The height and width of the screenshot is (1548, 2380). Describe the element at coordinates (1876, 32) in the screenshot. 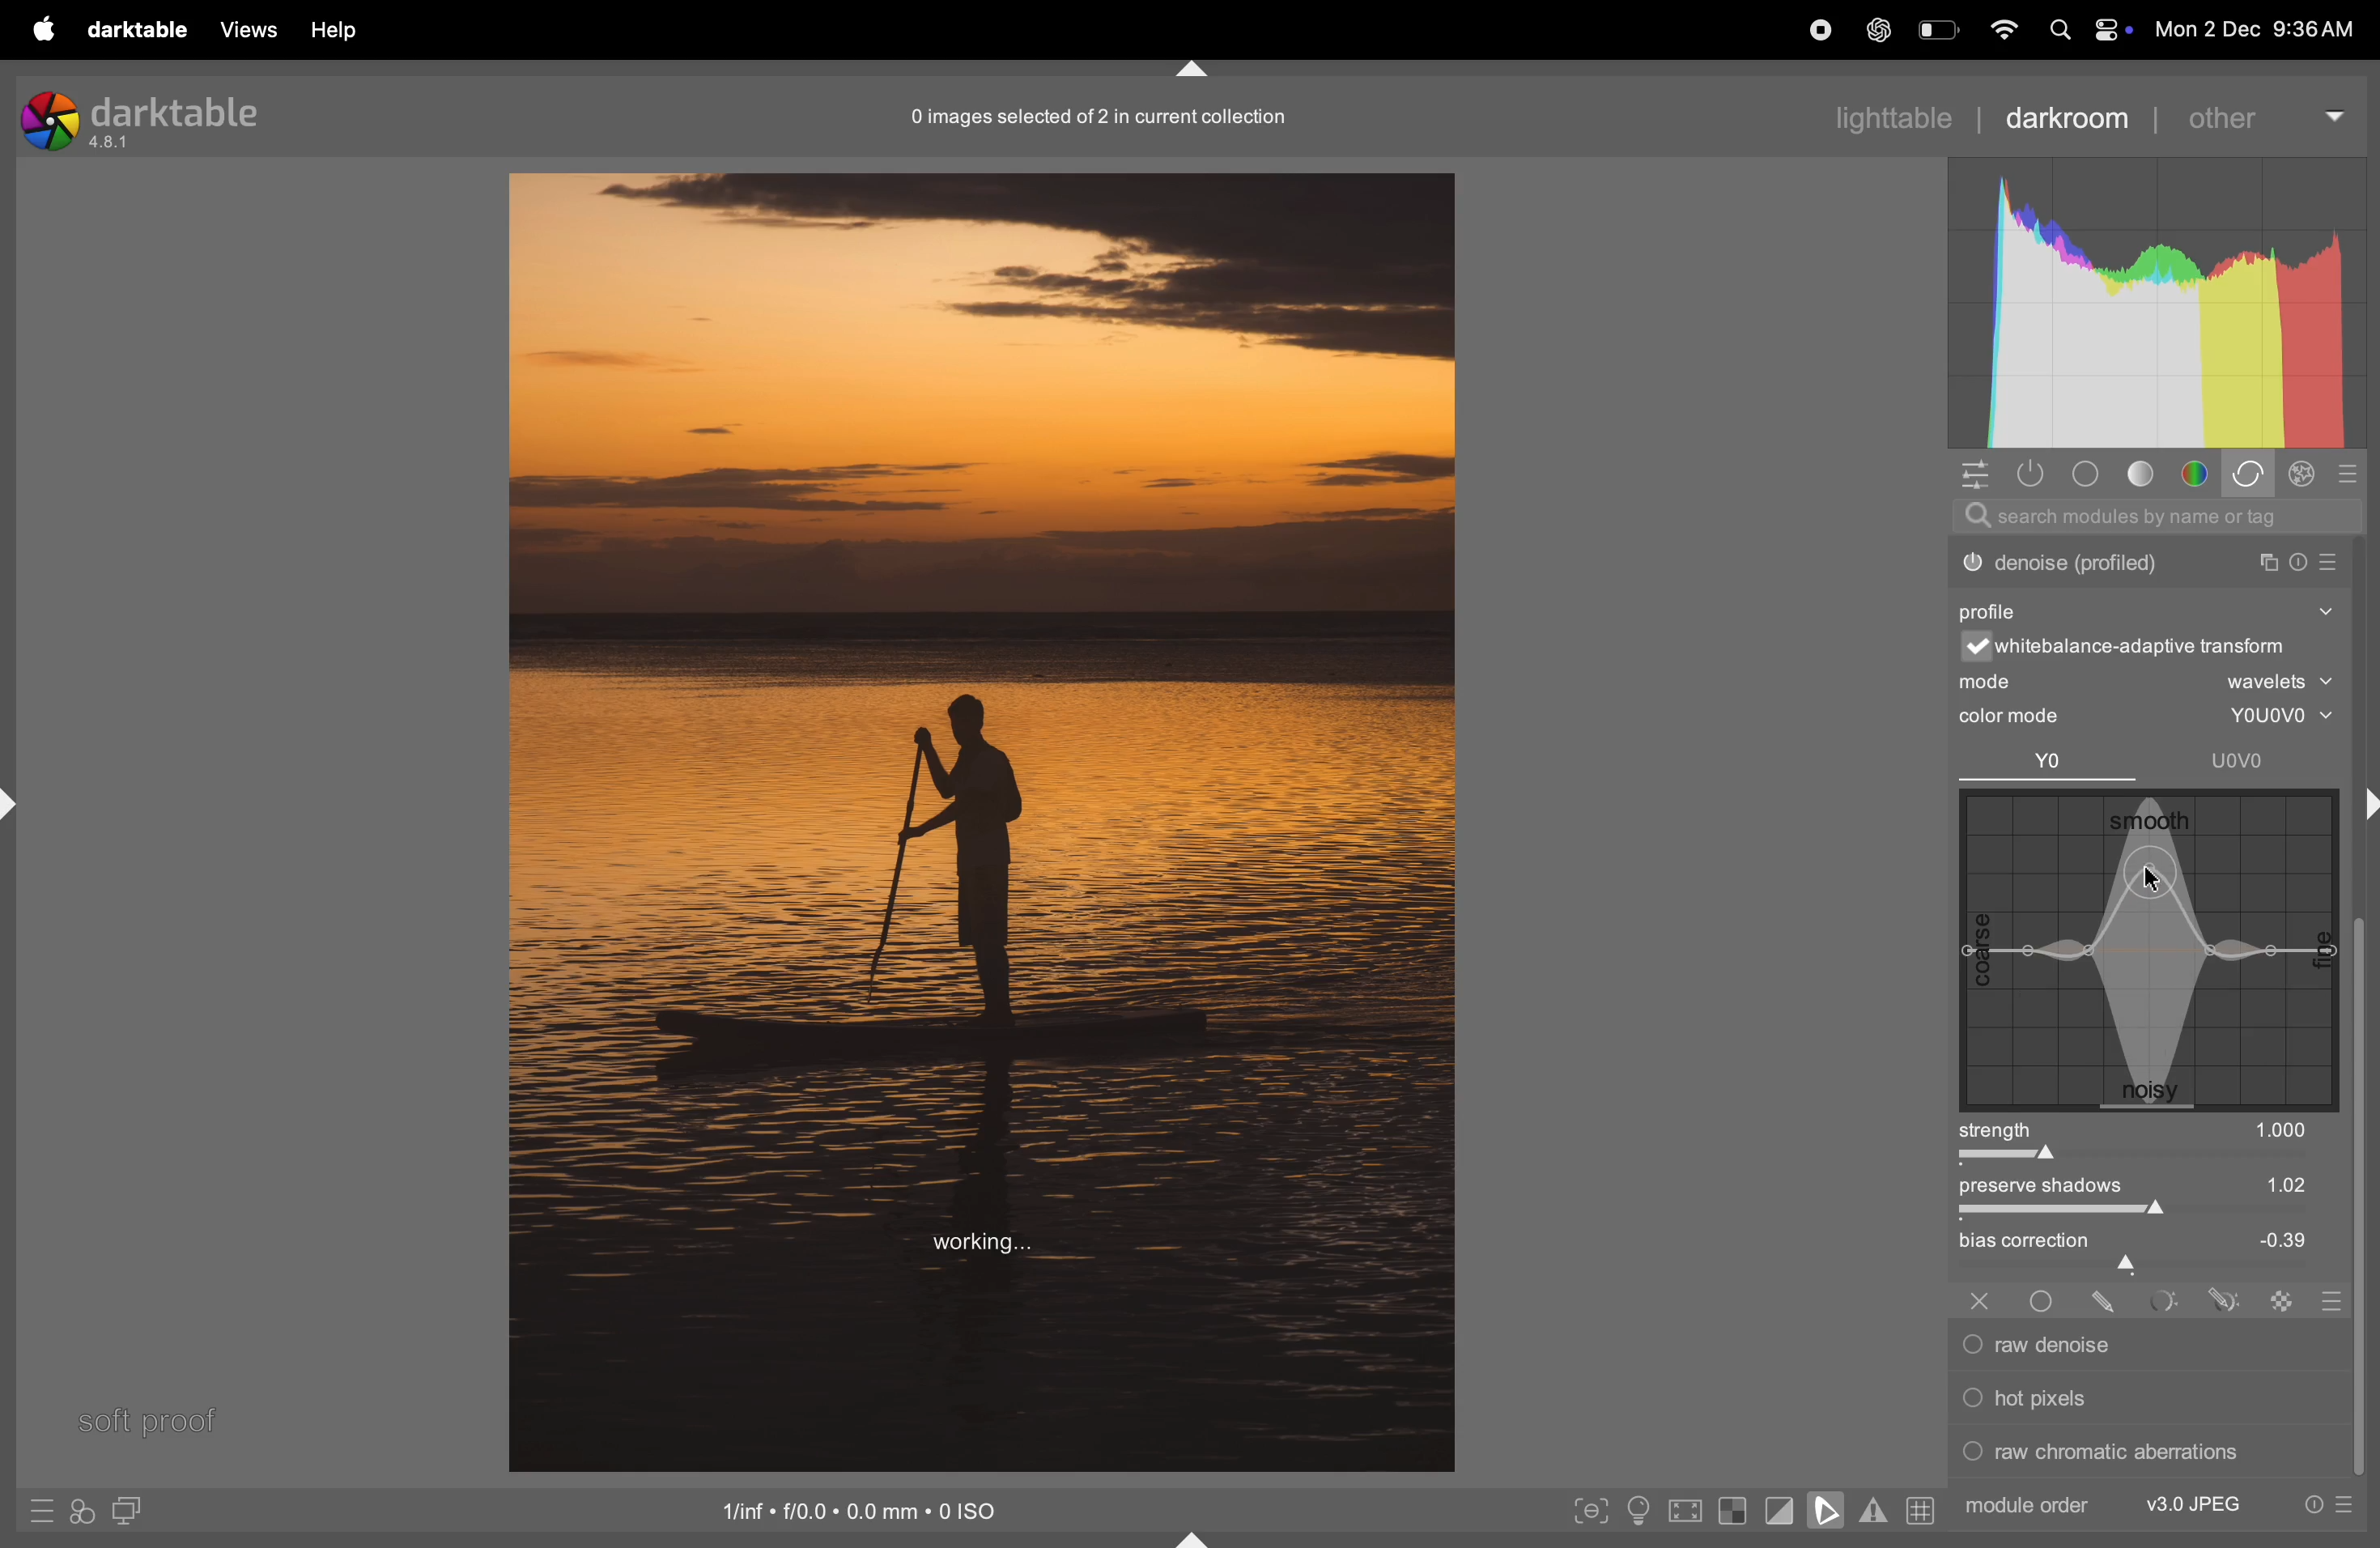

I see `chatgpt` at that location.